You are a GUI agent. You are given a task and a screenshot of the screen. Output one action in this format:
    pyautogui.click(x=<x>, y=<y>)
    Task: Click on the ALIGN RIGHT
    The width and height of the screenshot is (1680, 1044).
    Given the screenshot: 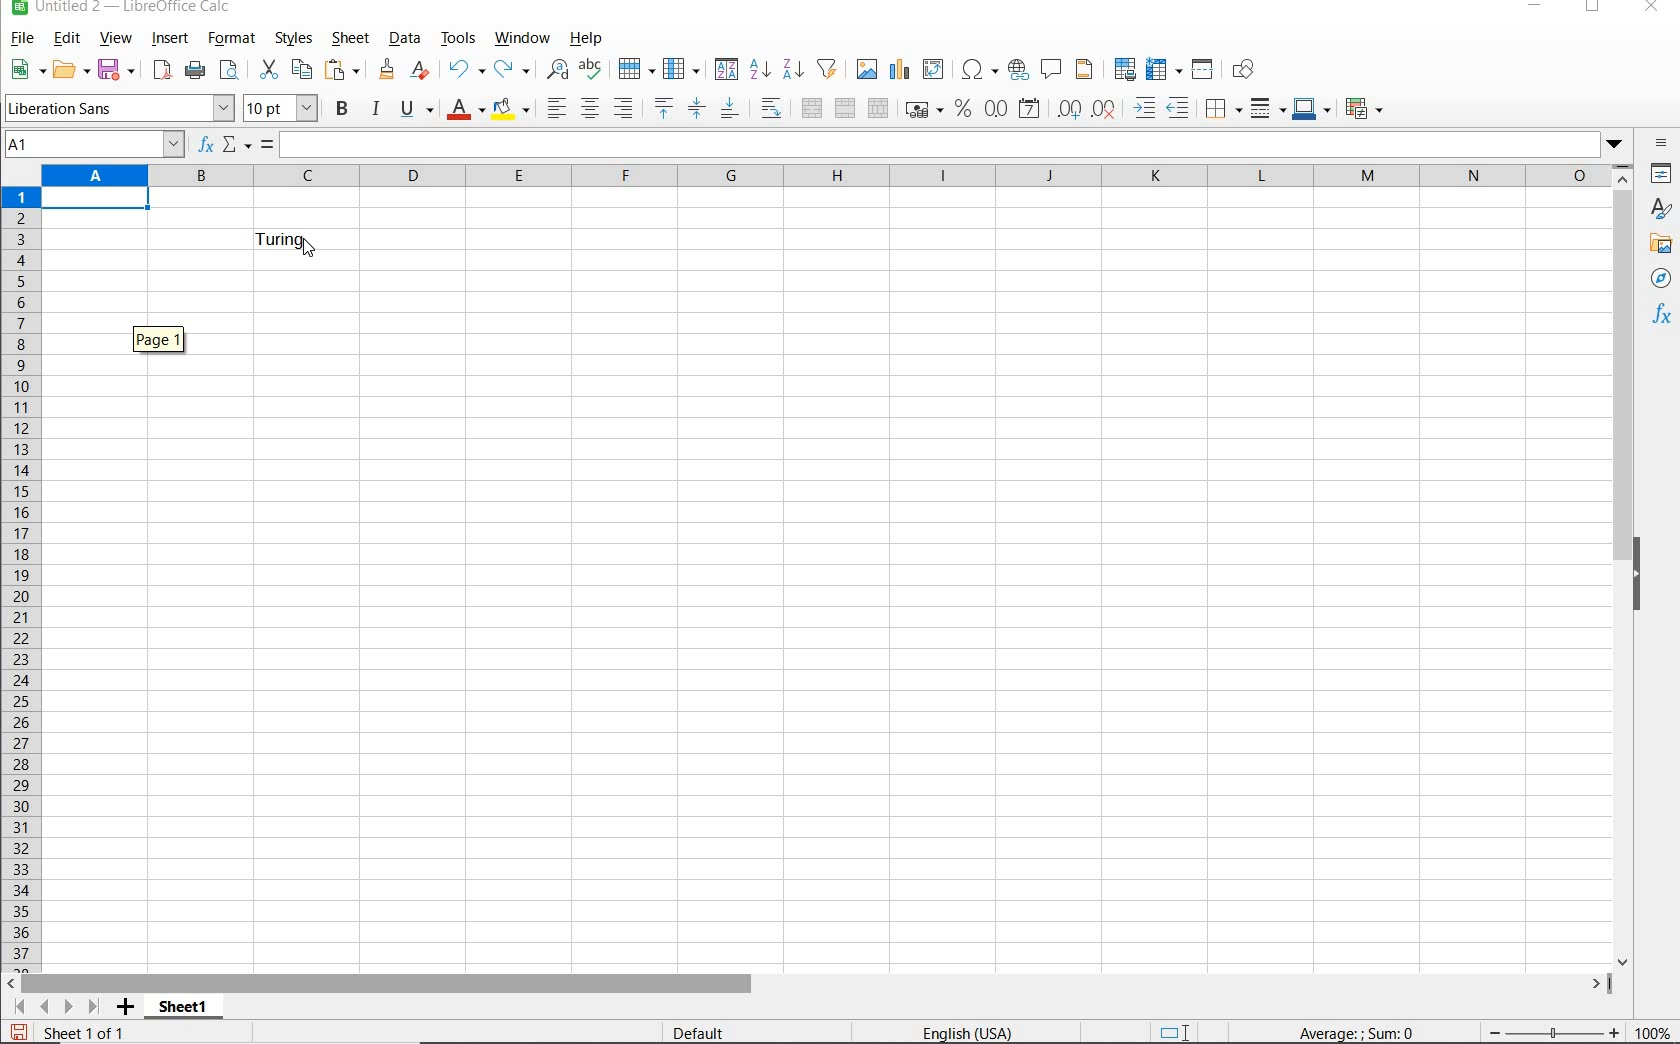 What is the action you would take?
    pyautogui.click(x=624, y=110)
    